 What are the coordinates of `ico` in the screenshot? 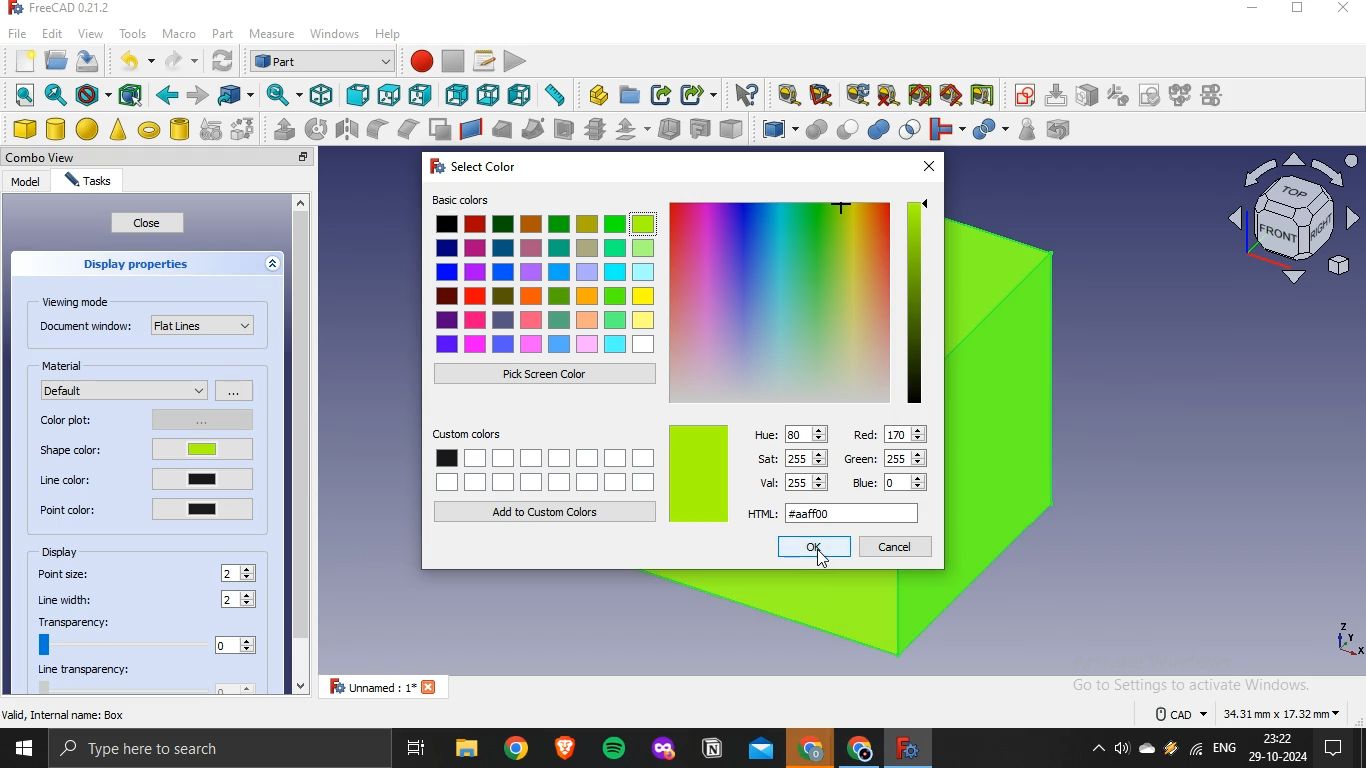 It's located at (1298, 215).